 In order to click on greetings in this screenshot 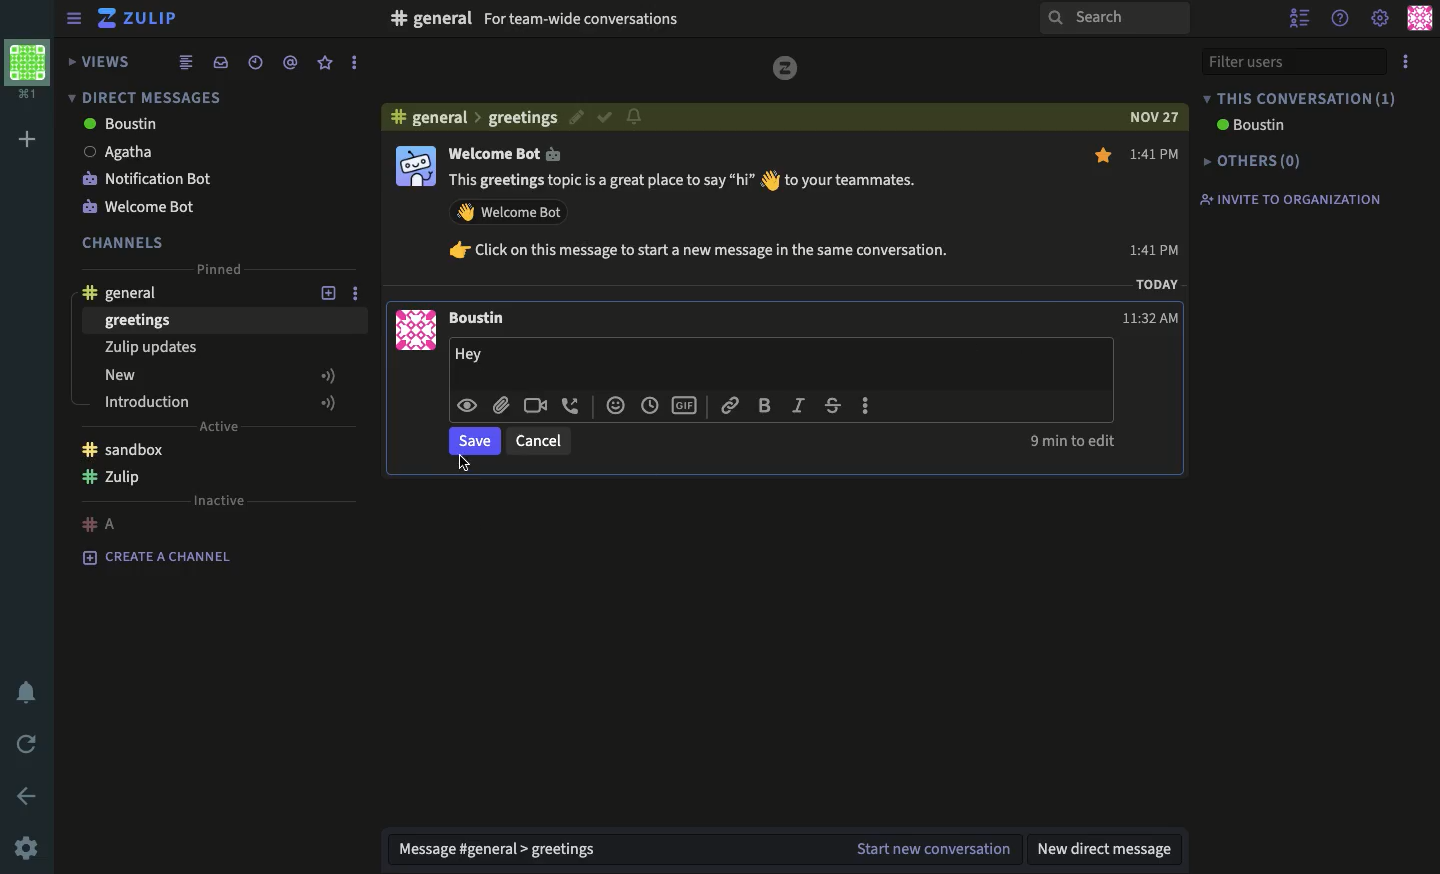, I will do `click(139, 322)`.